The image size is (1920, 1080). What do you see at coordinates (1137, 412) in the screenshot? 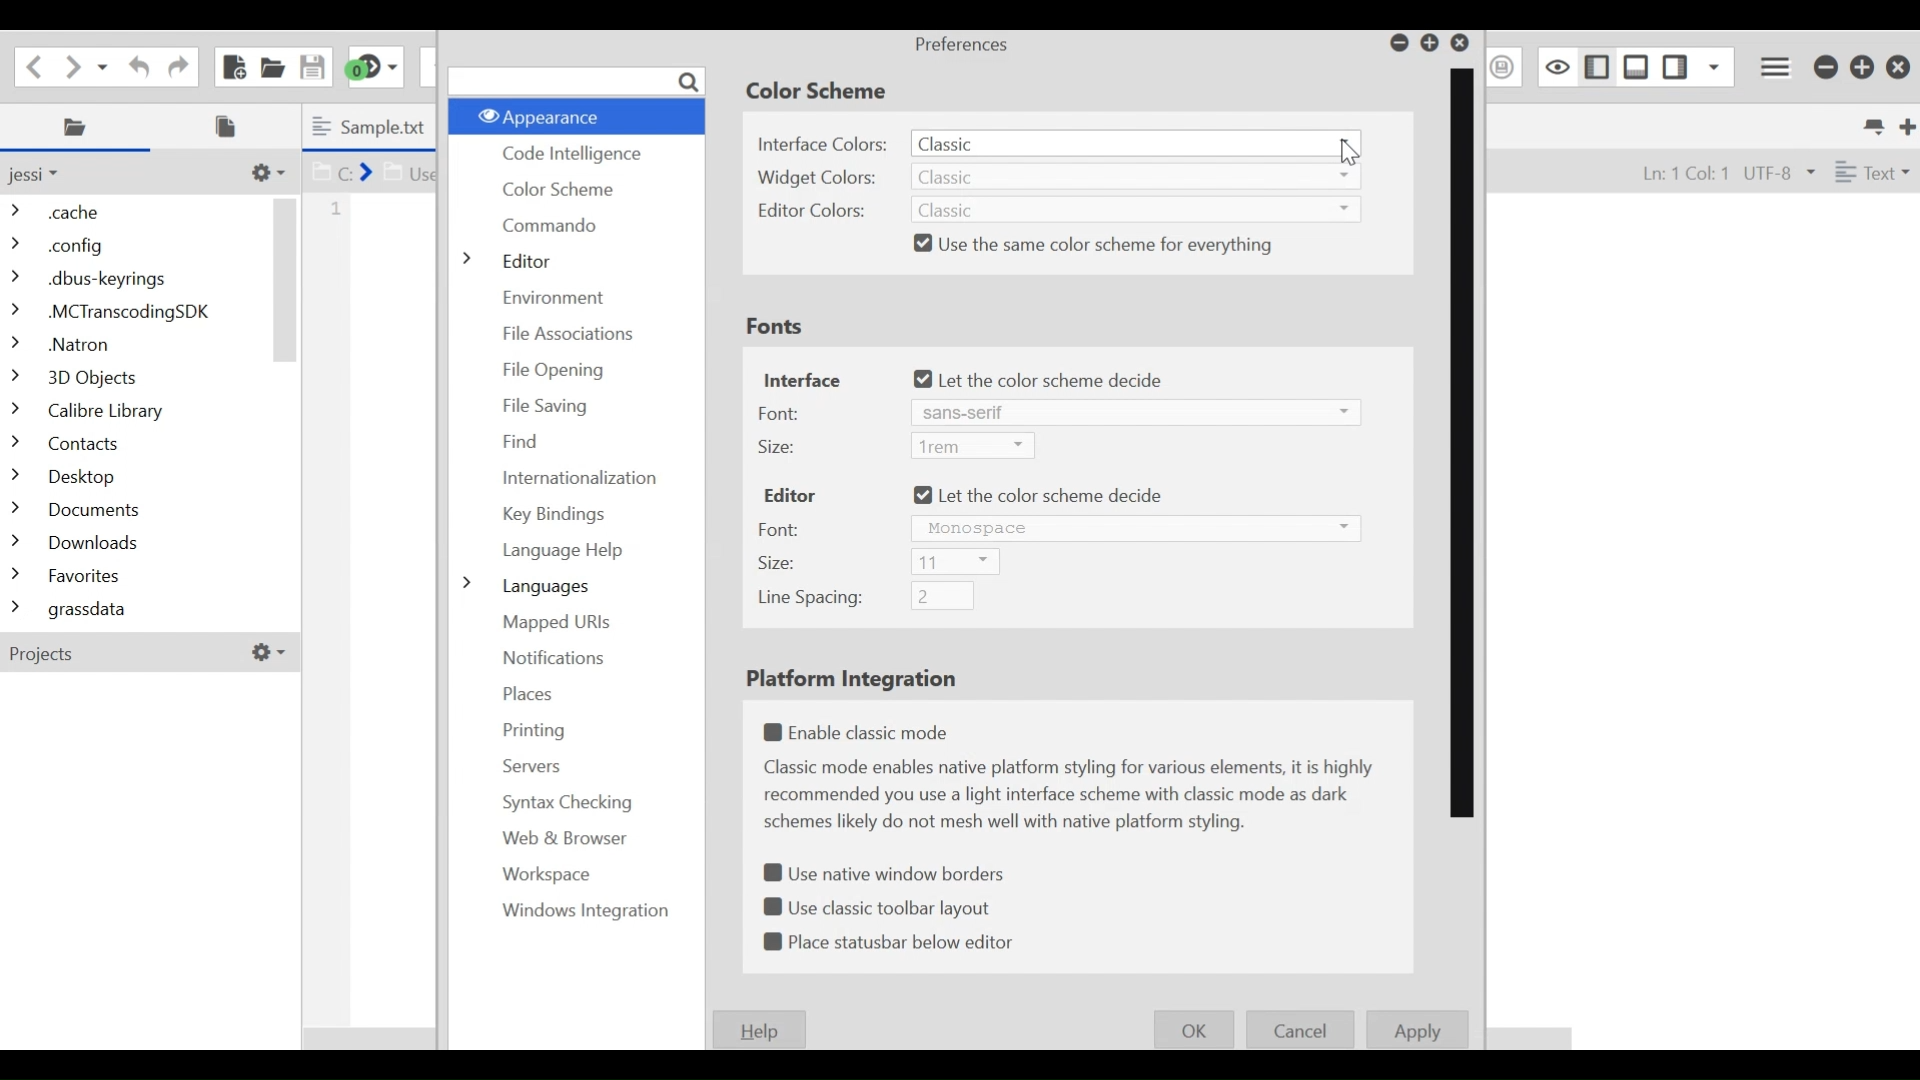
I see `Font dropdown menu` at bounding box center [1137, 412].